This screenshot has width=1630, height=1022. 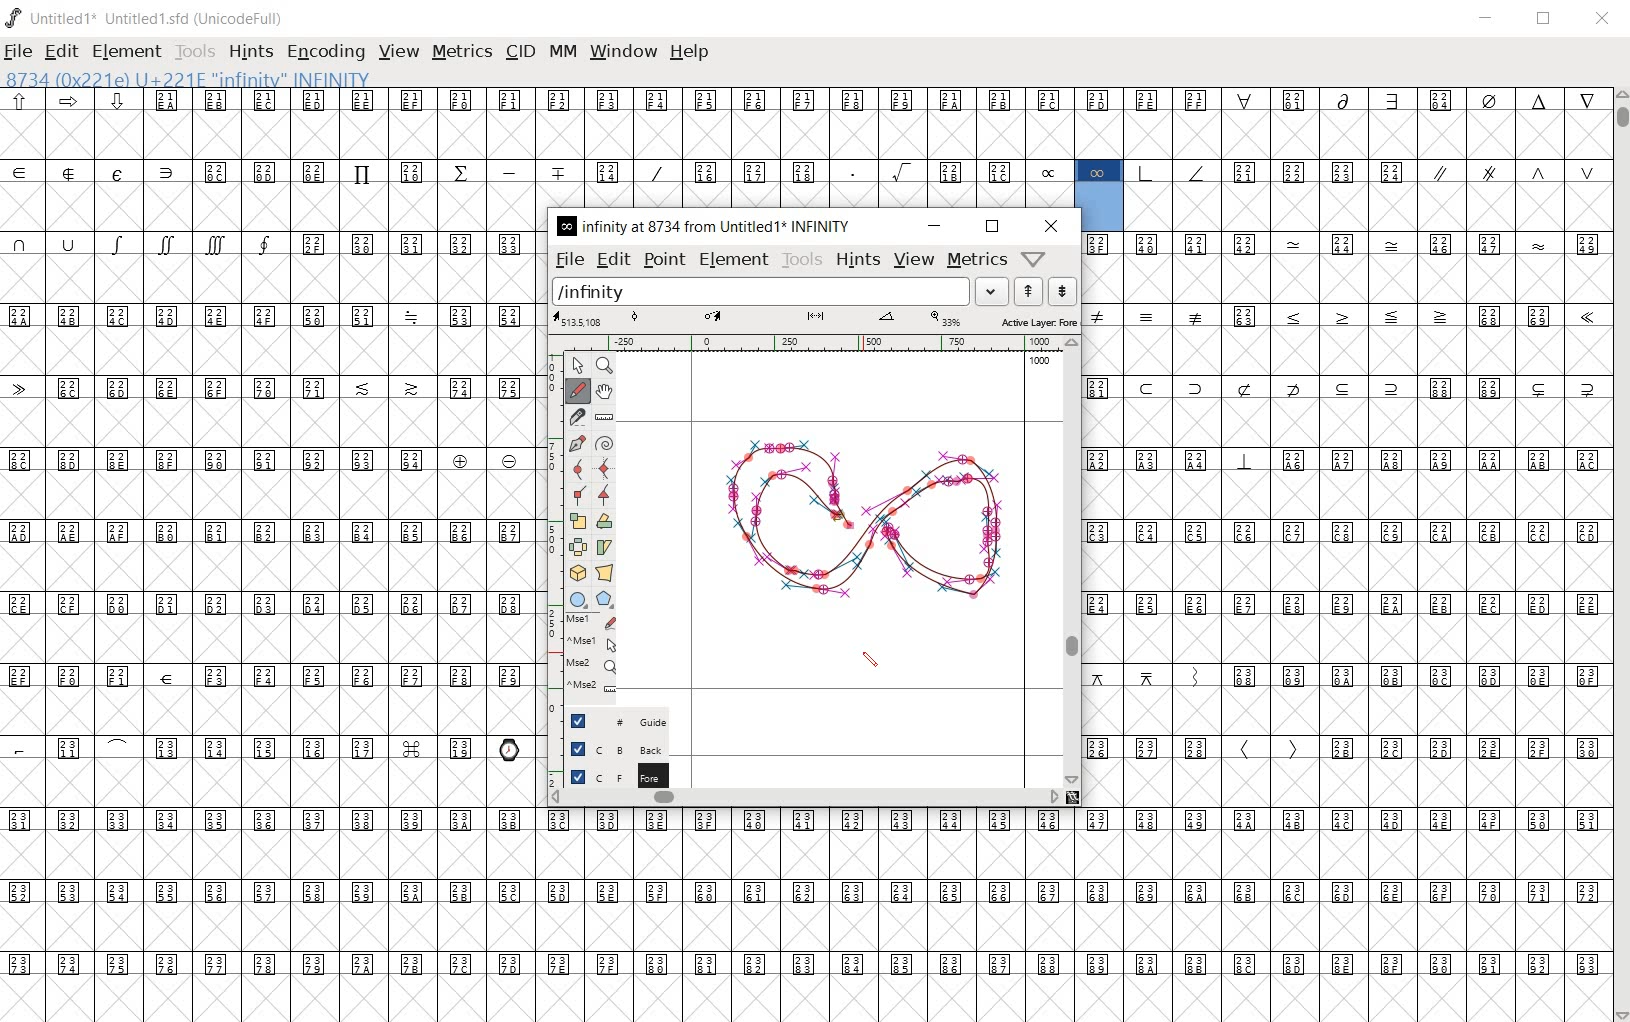 I want to click on tools, so click(x=197, y=52).